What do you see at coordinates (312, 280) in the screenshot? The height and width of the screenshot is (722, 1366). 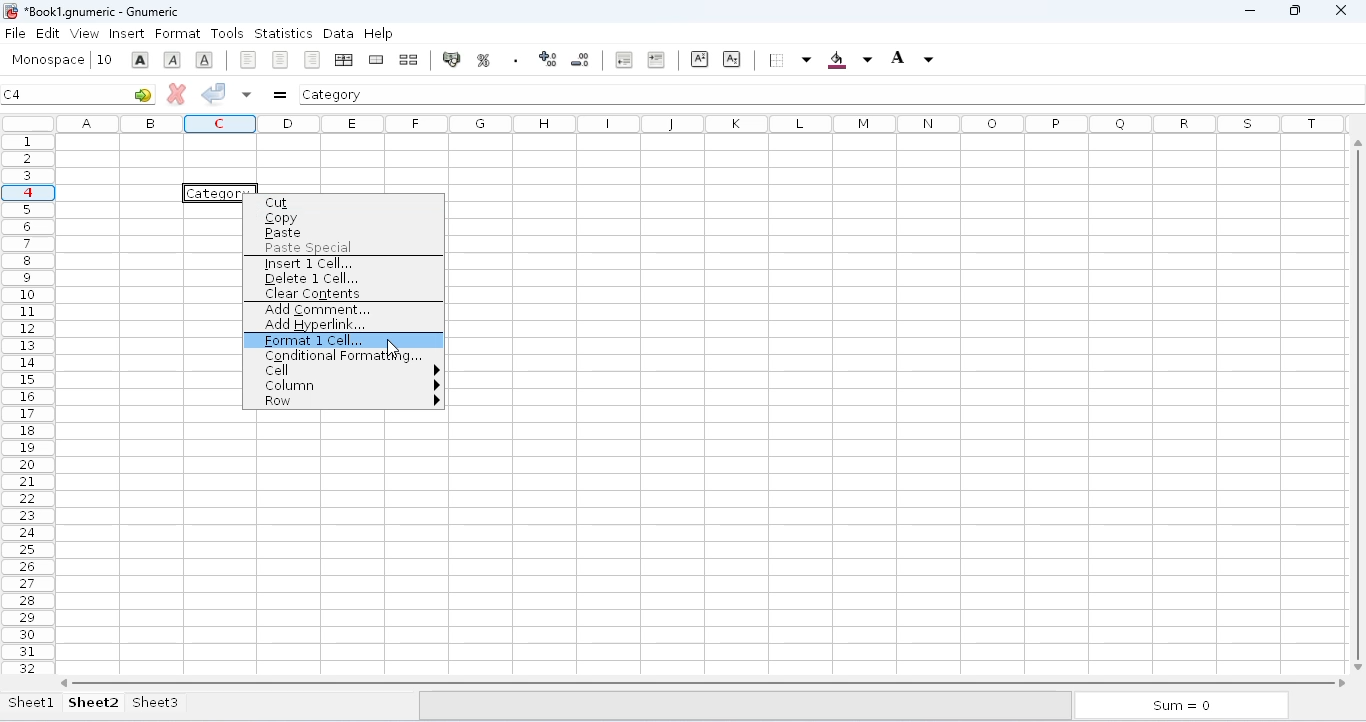 I see `delete 1 cell` at bounding box center [312, 280].